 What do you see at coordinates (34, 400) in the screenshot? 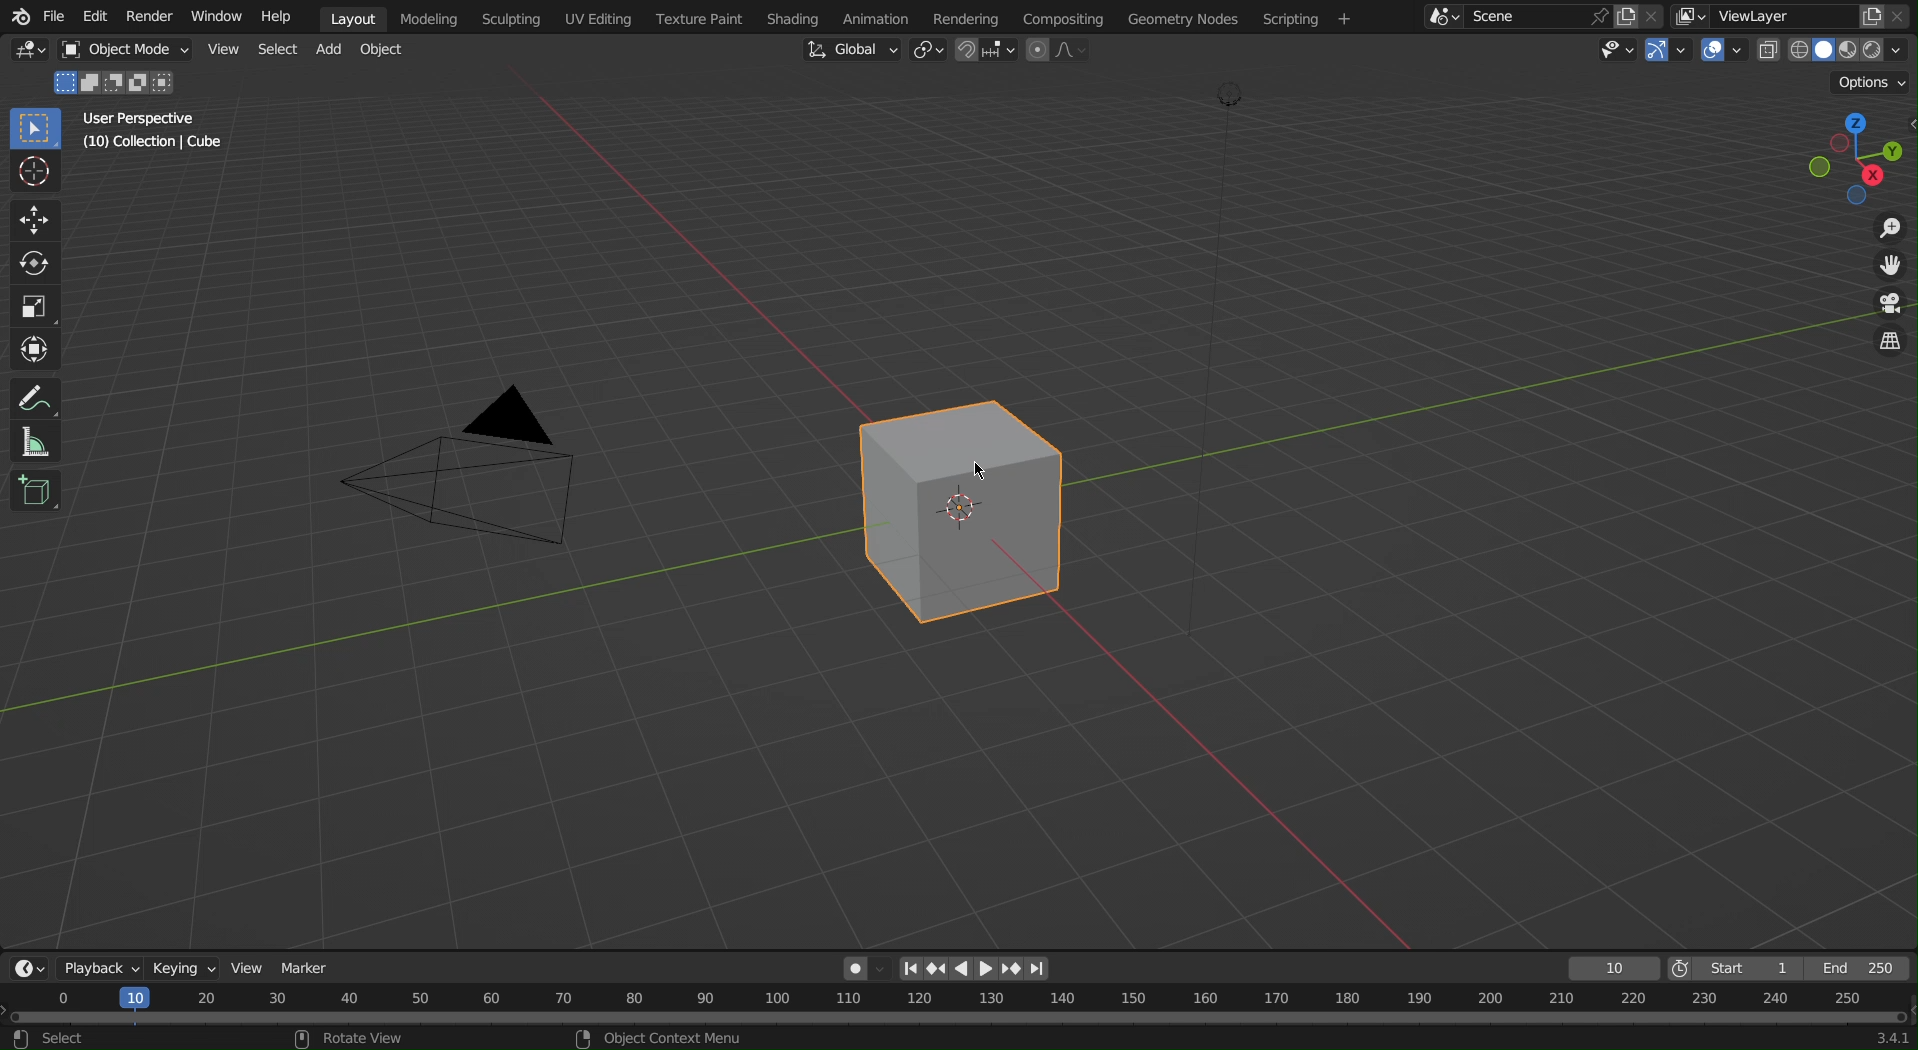
I see `Annotate` at bounding box center [34, 400].